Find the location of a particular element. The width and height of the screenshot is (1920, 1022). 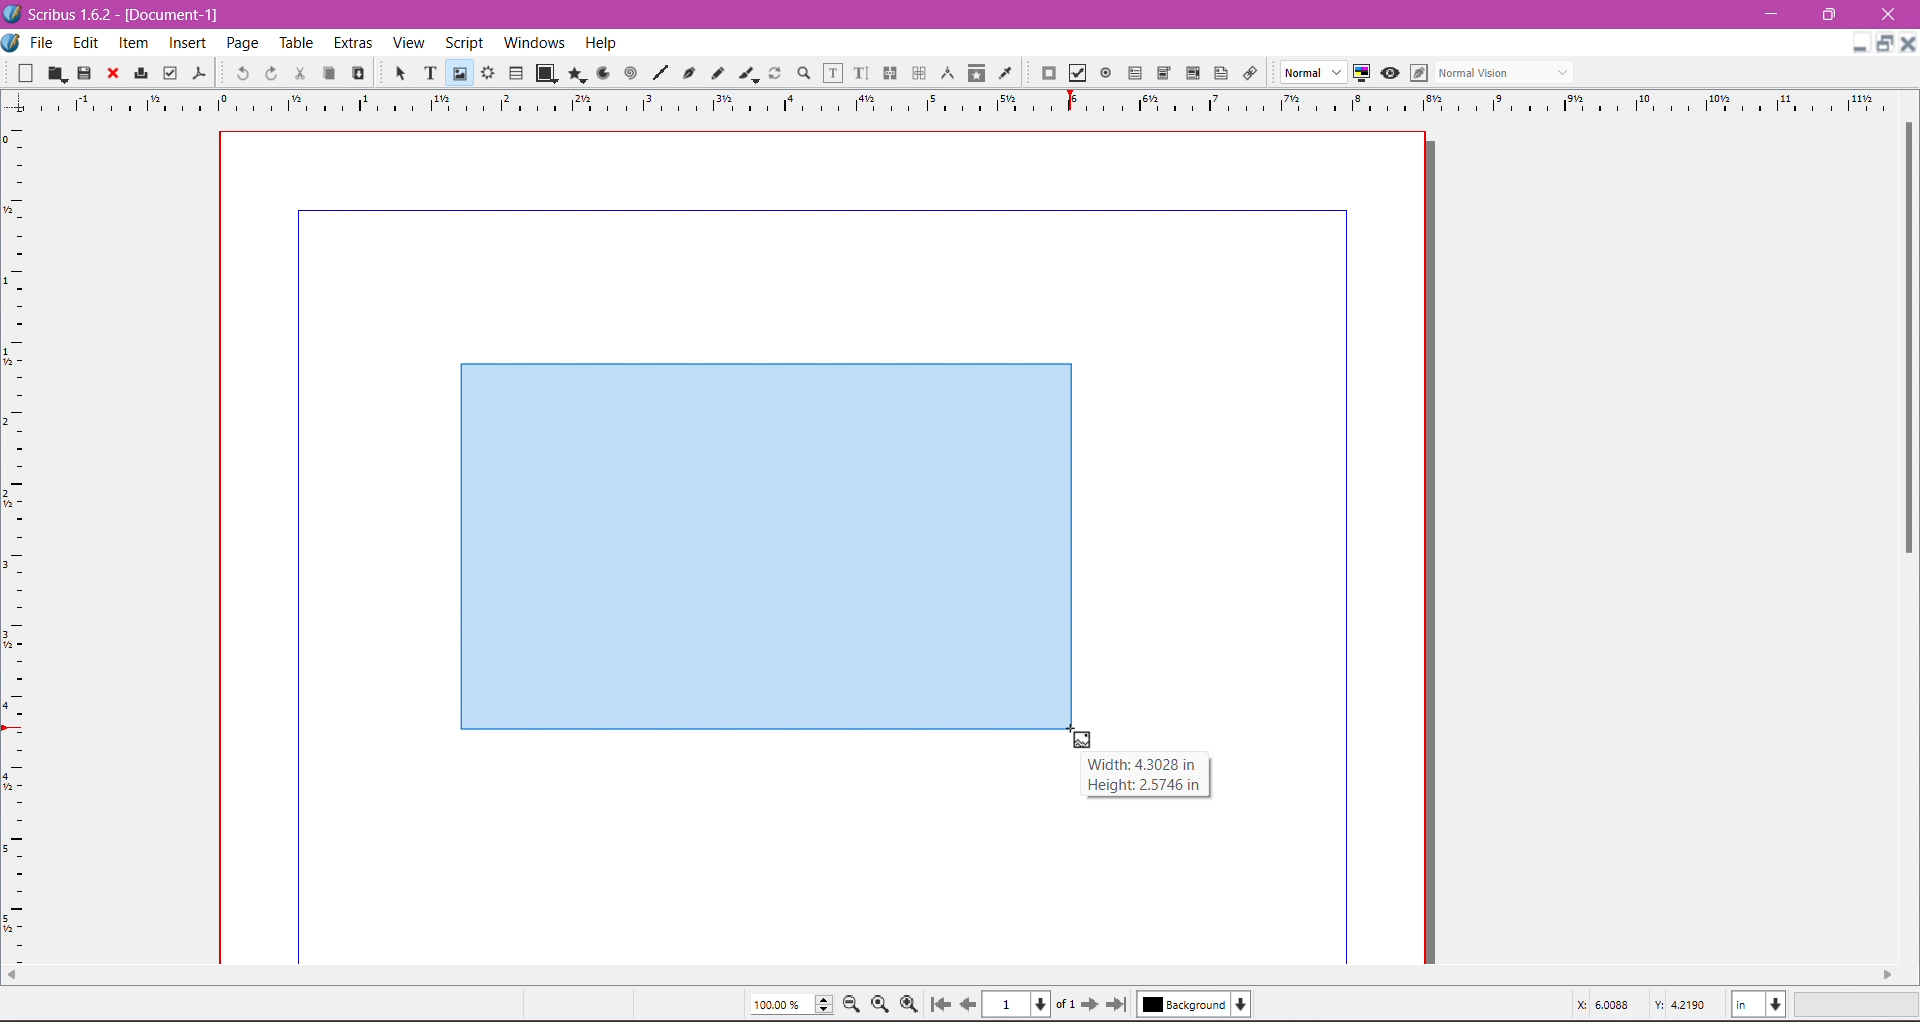

Text Frame is located at coordinates (430, 75).